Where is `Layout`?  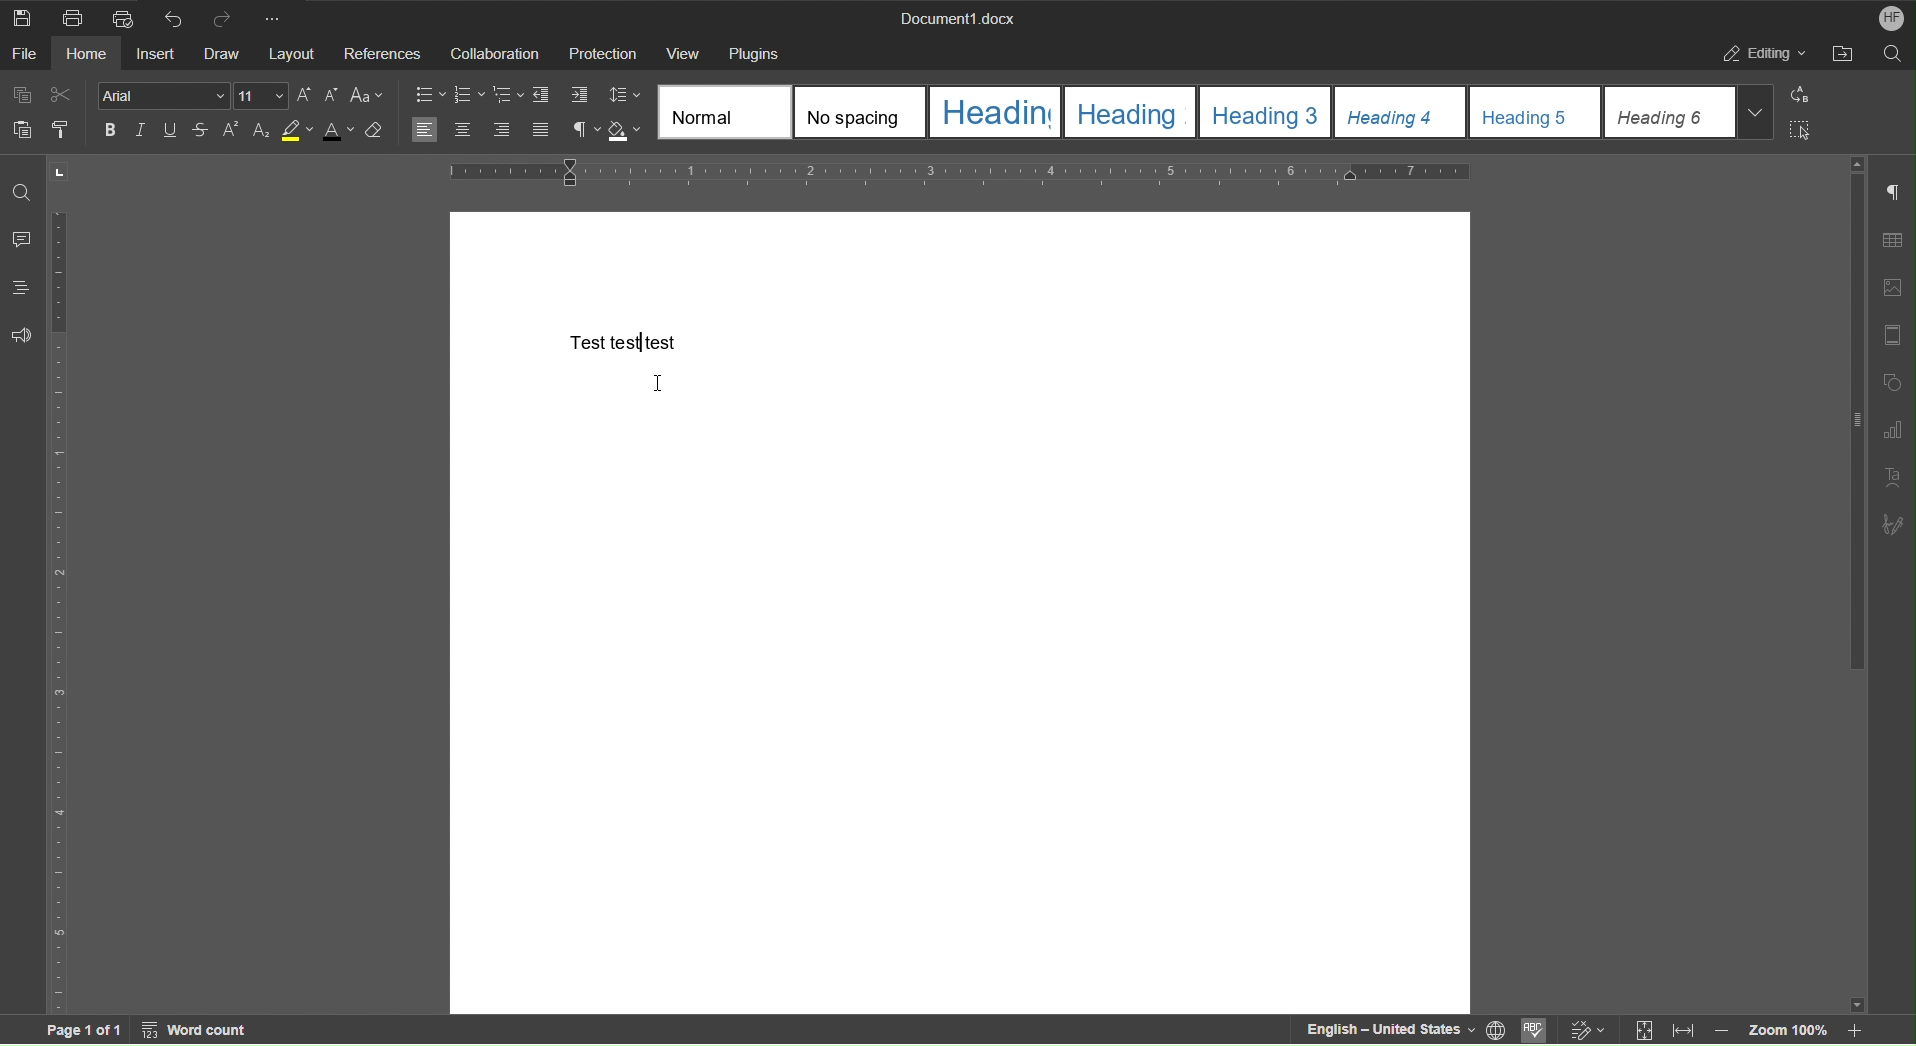 Layout is located at coordinates (295, 53).